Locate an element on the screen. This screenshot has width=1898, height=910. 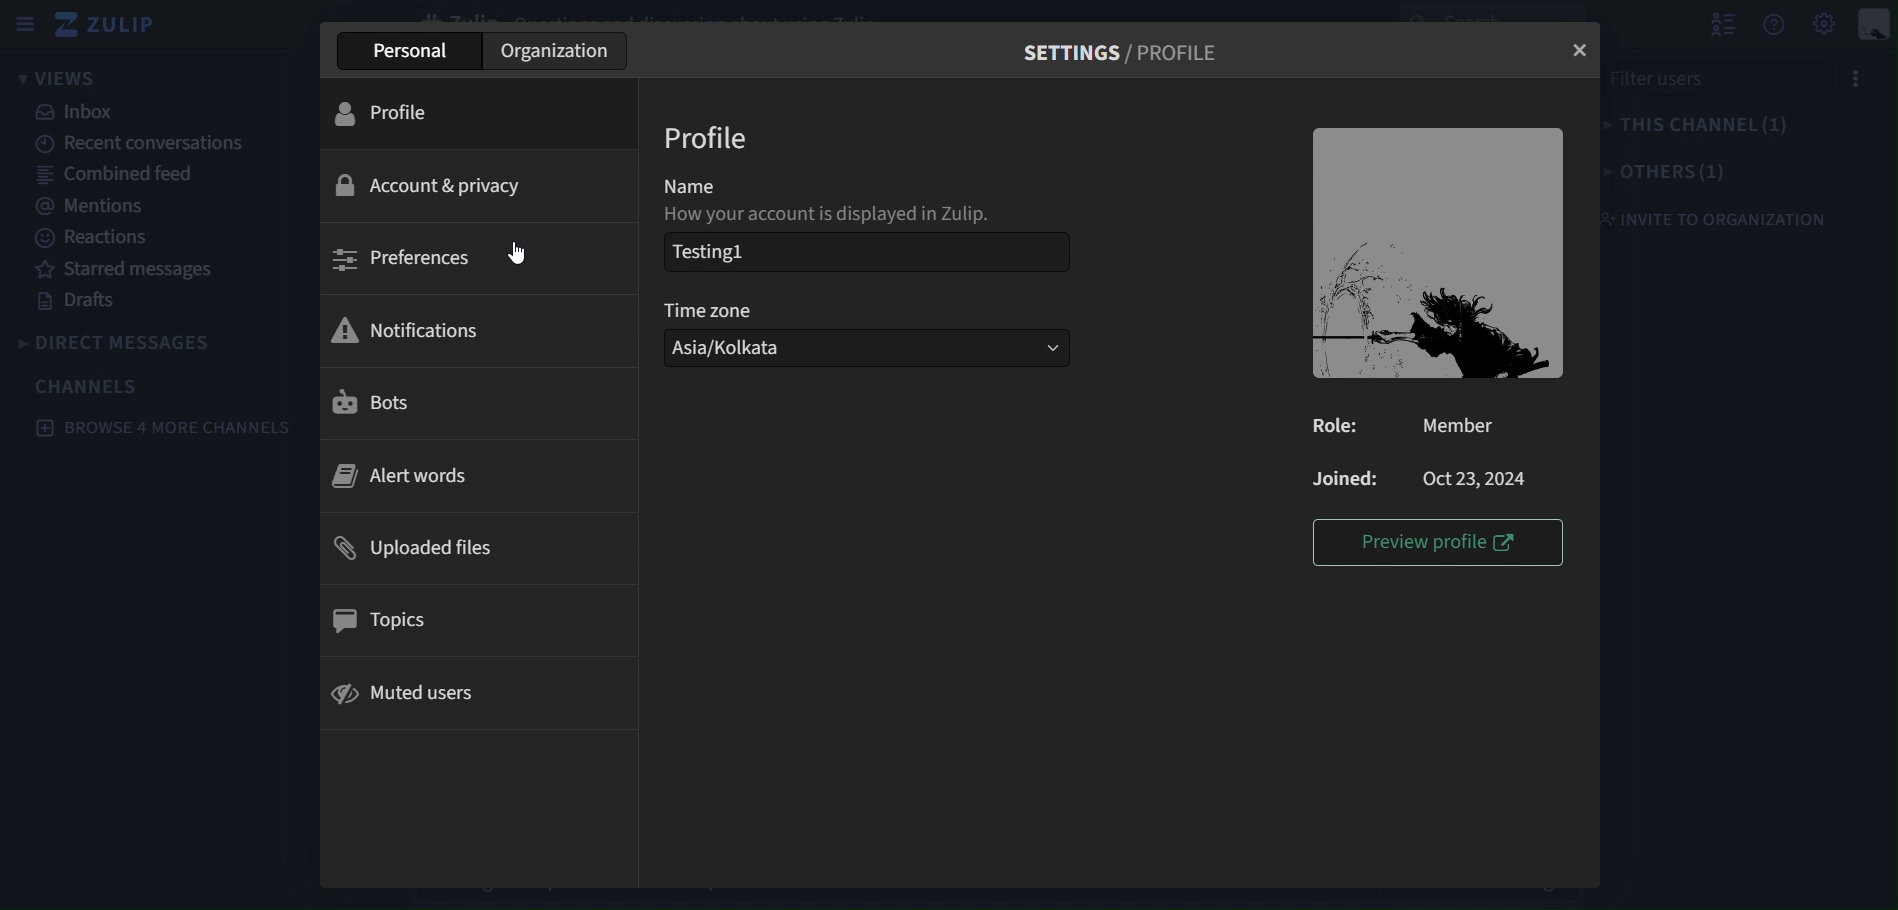
filter users is located at coordinates (1663, 81).